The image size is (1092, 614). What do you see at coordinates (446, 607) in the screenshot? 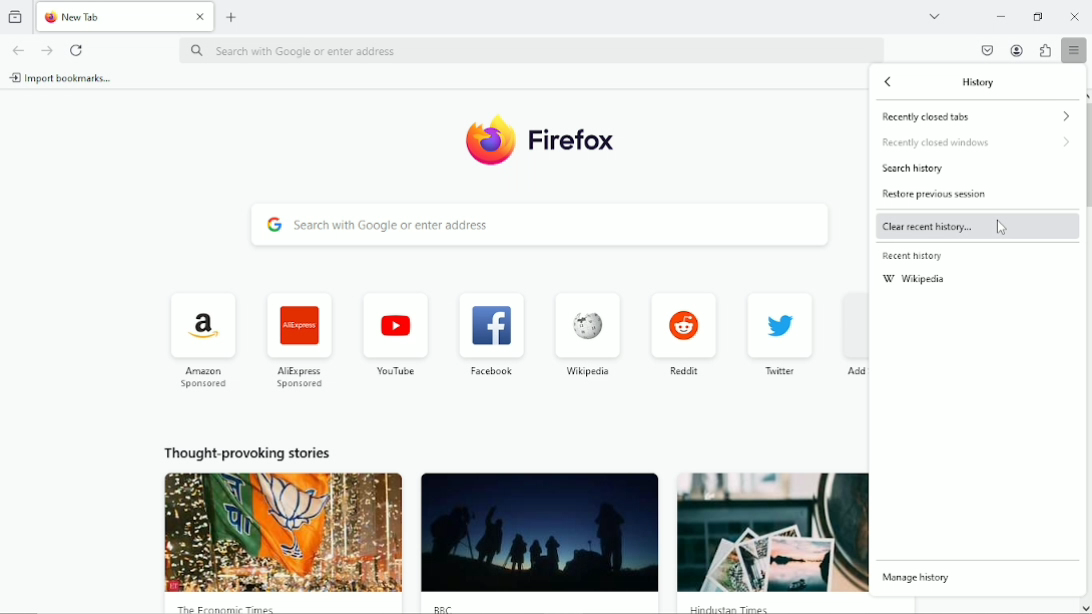
I see `BBC` at bounding box center [446, 607].